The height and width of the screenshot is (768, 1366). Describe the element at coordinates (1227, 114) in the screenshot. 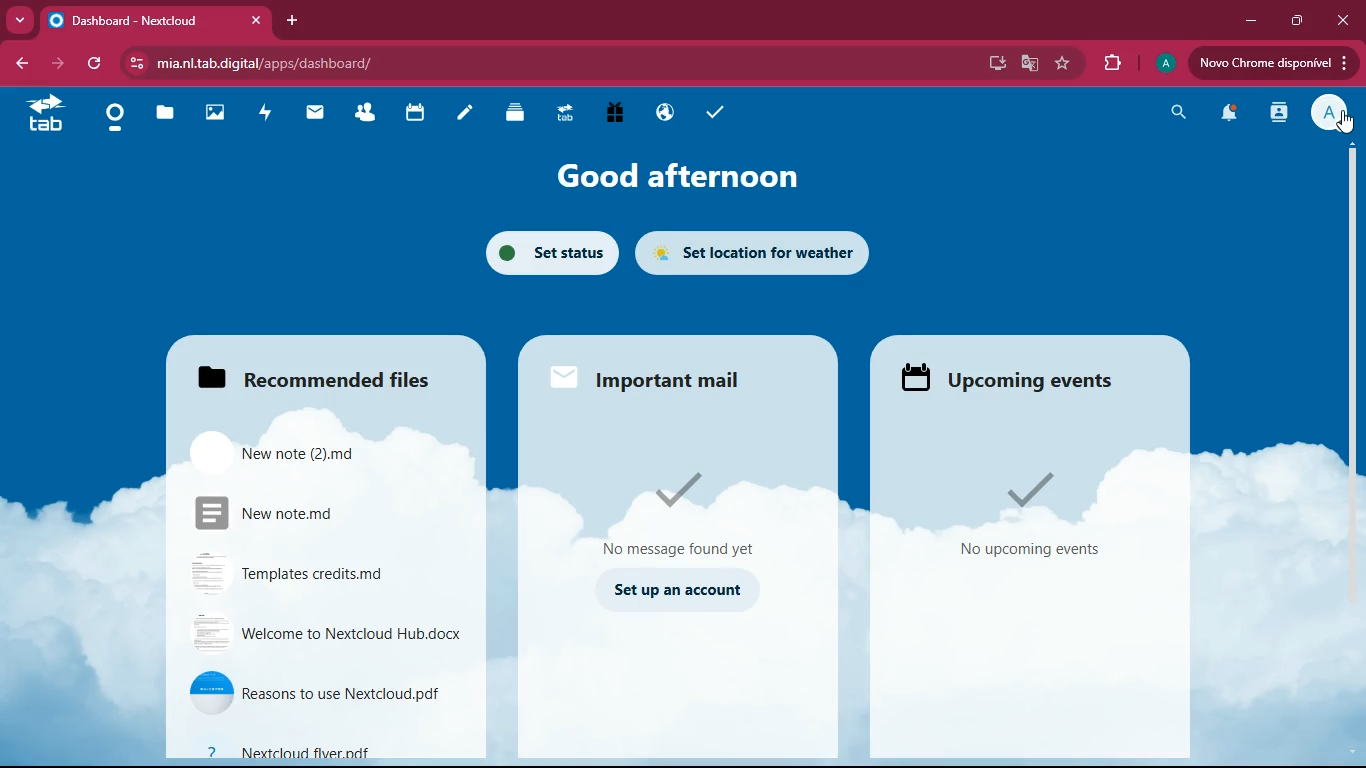

I see `notifications` at that location.